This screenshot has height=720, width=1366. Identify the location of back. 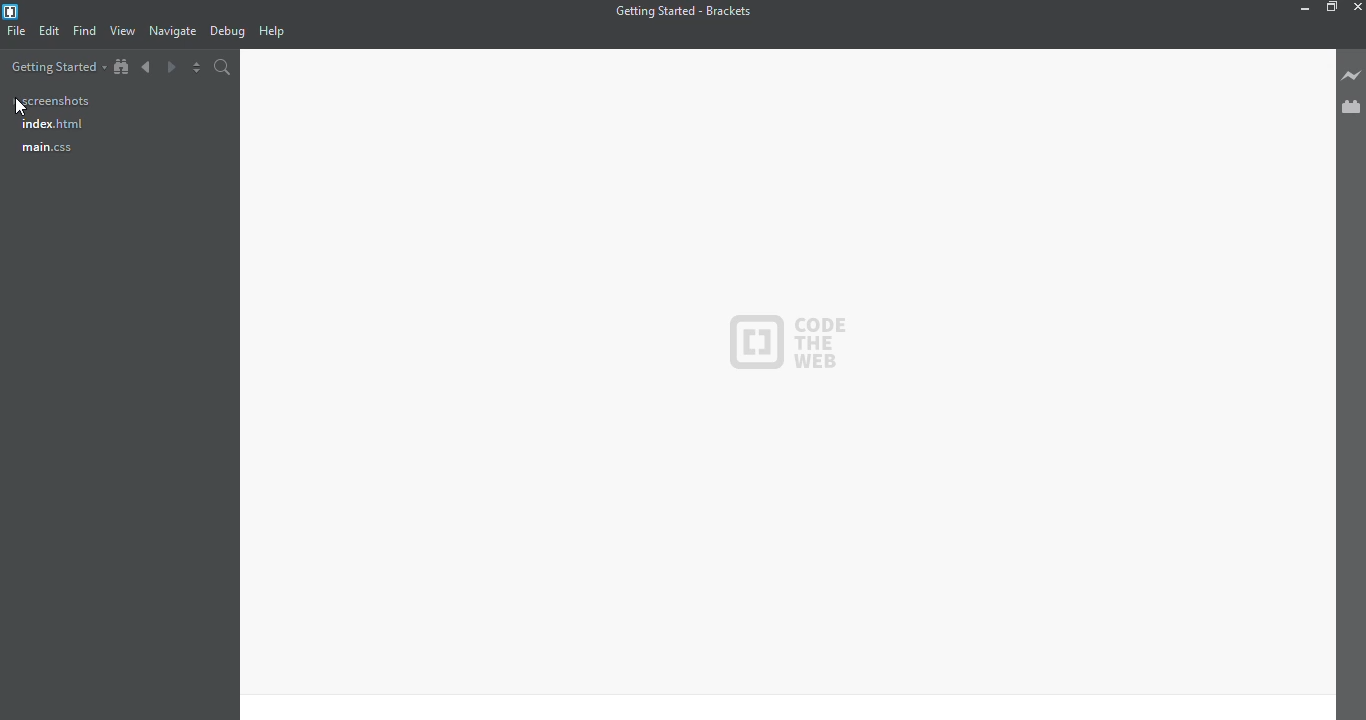
(146, 67).